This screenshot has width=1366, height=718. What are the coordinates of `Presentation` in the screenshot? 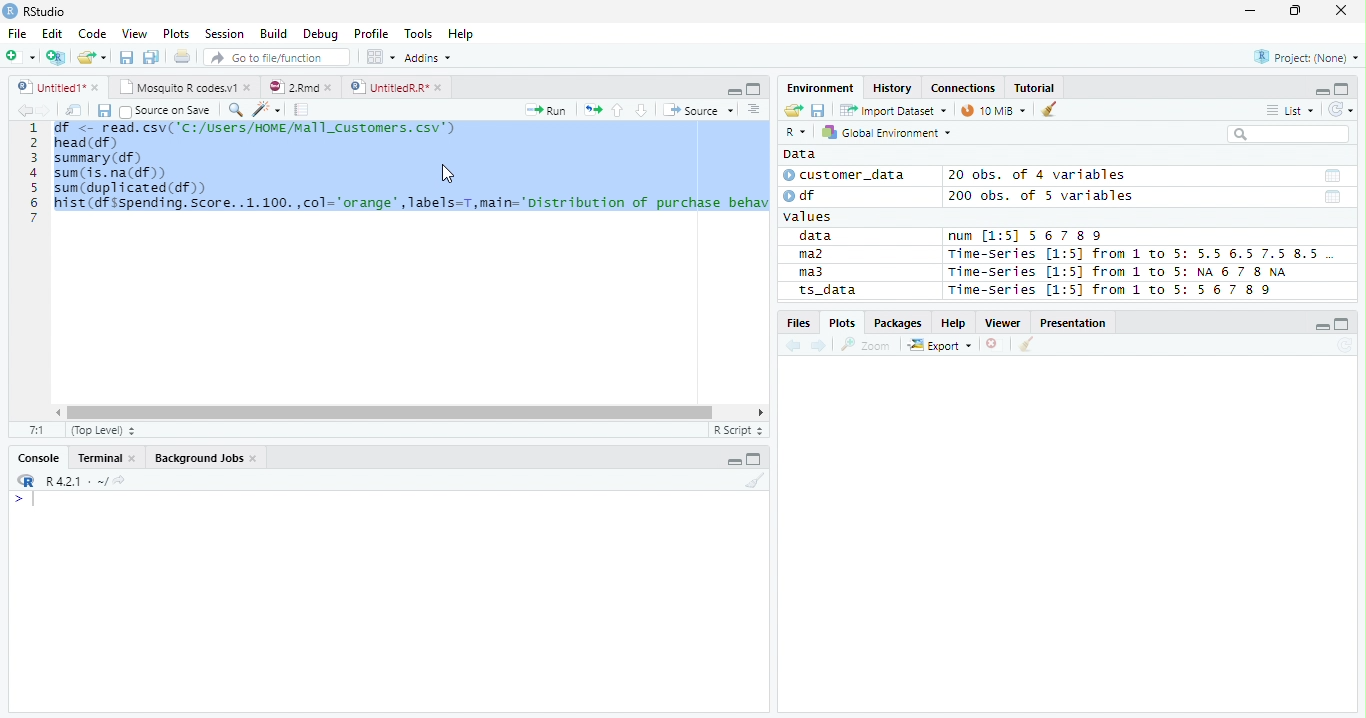 It's located at (1076, 323).